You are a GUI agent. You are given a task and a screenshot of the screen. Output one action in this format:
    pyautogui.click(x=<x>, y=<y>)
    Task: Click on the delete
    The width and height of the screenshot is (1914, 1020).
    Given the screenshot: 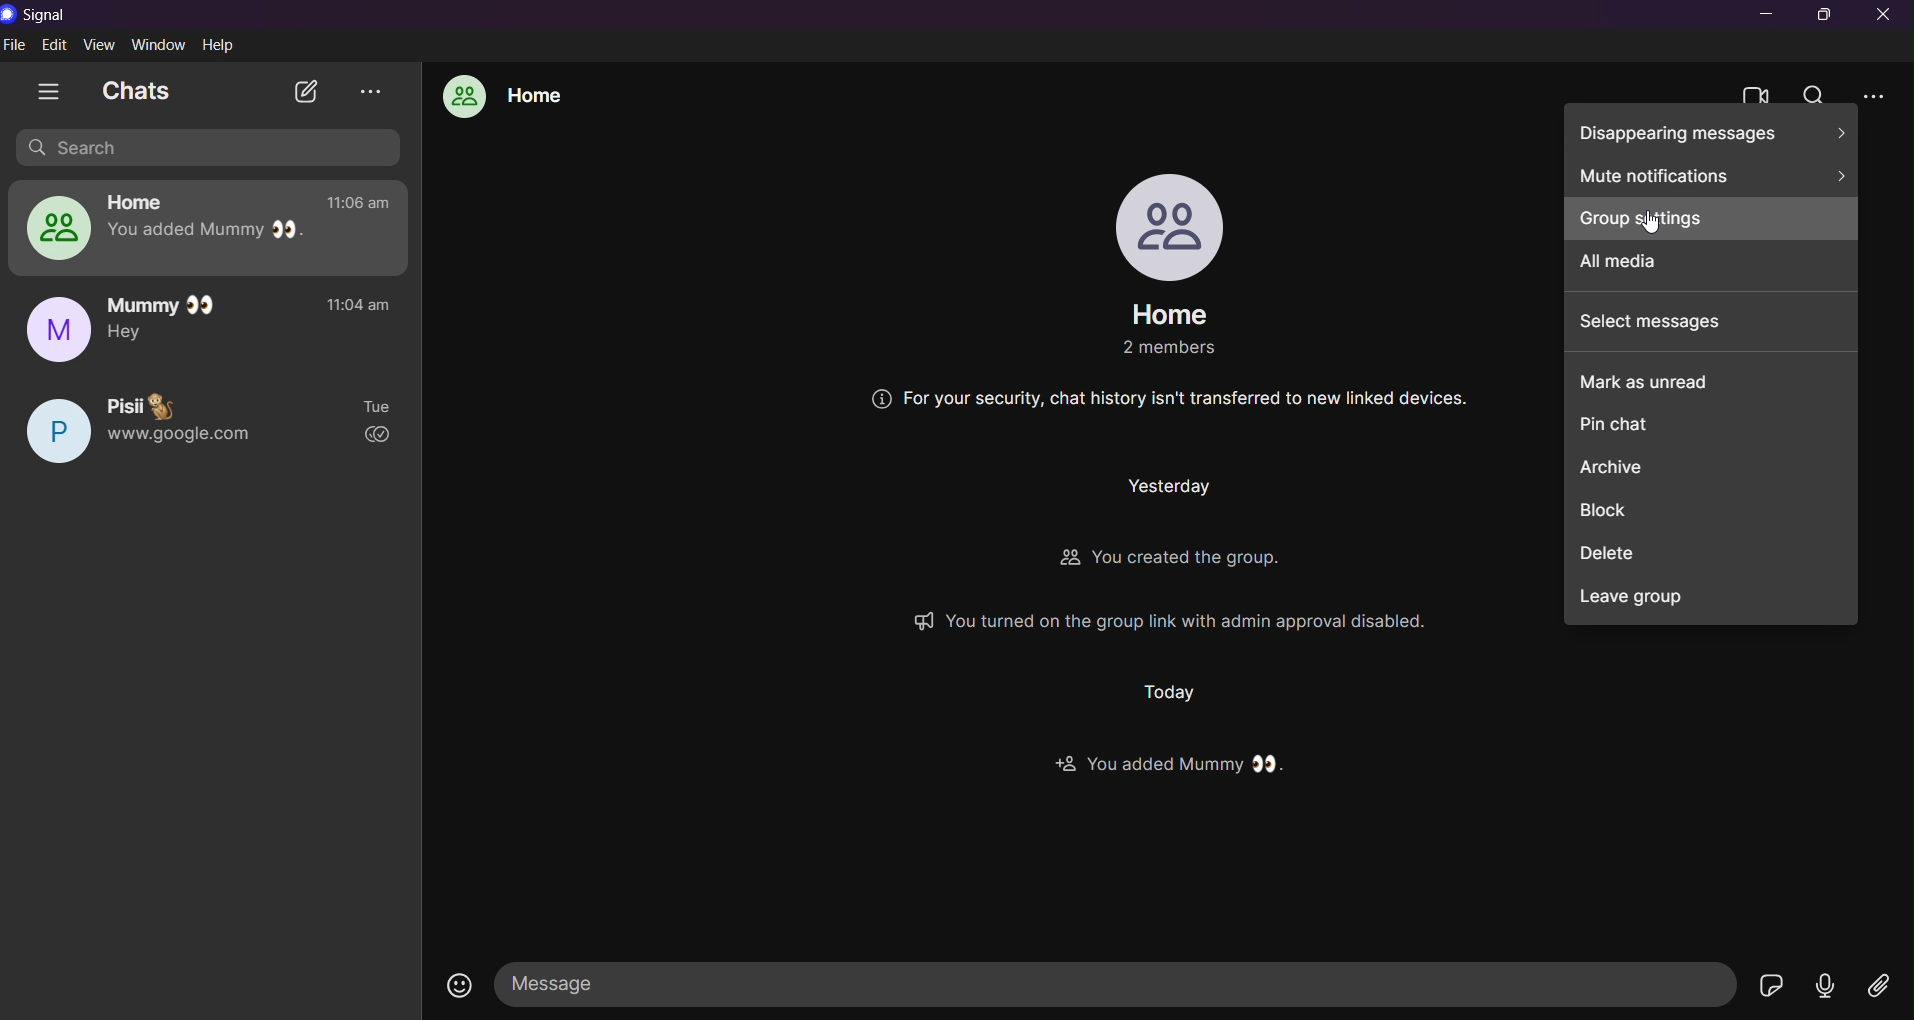 What is the action you would take?
    pyautogui.click(x=1710, y=557)
    